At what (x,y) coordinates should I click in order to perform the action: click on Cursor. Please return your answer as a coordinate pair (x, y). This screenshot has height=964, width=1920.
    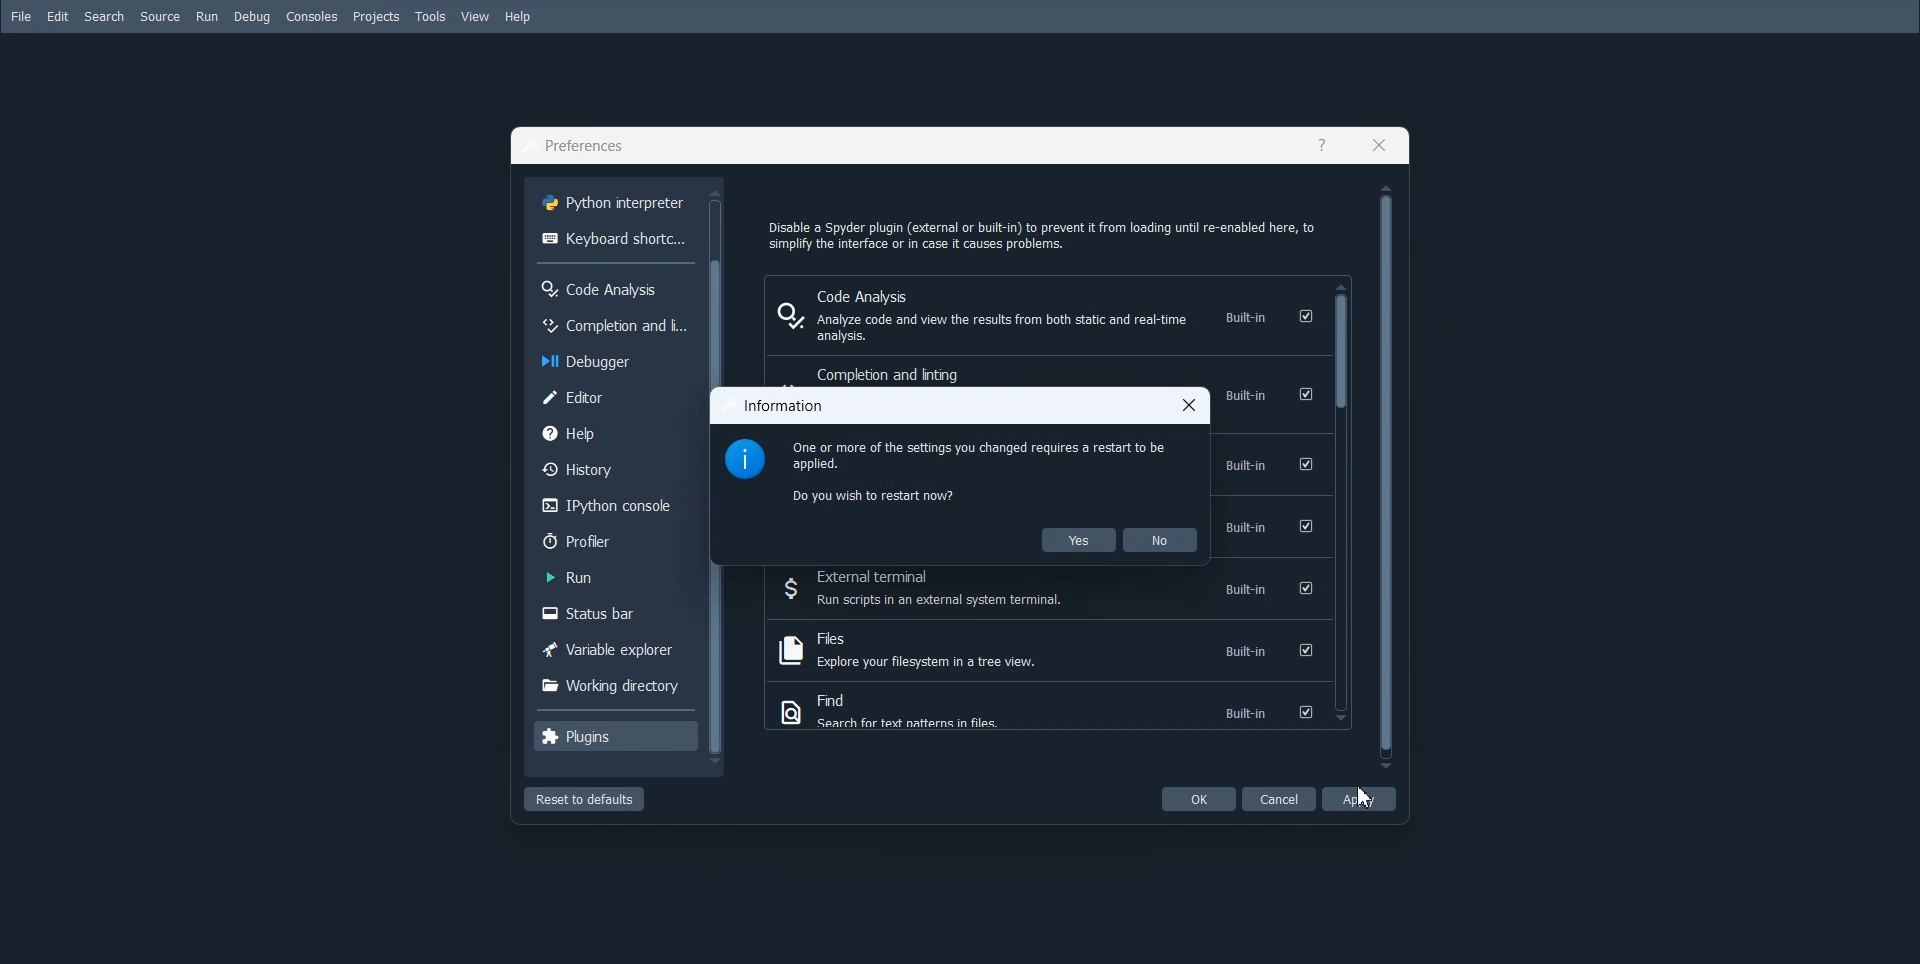
    Looking at the image, I should click on (1365, 808).